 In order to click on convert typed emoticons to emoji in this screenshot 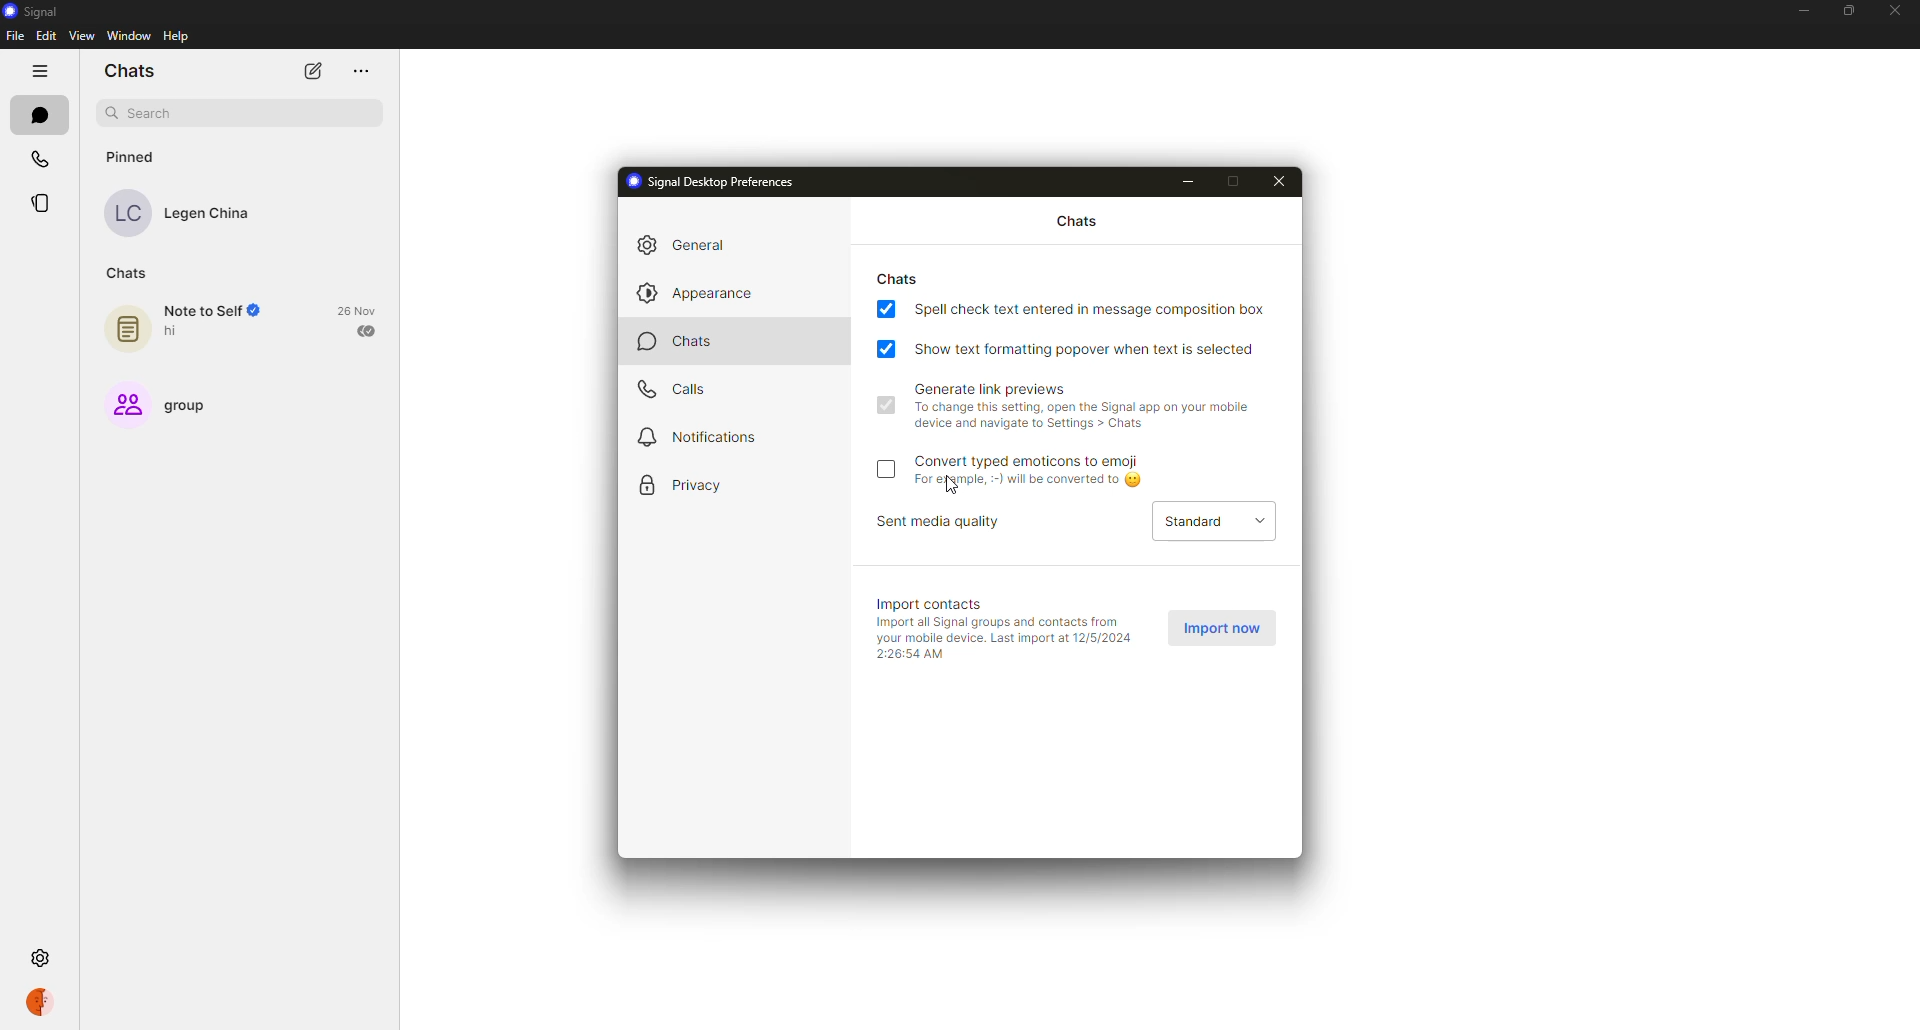, I will do `click(1034, 472)`.